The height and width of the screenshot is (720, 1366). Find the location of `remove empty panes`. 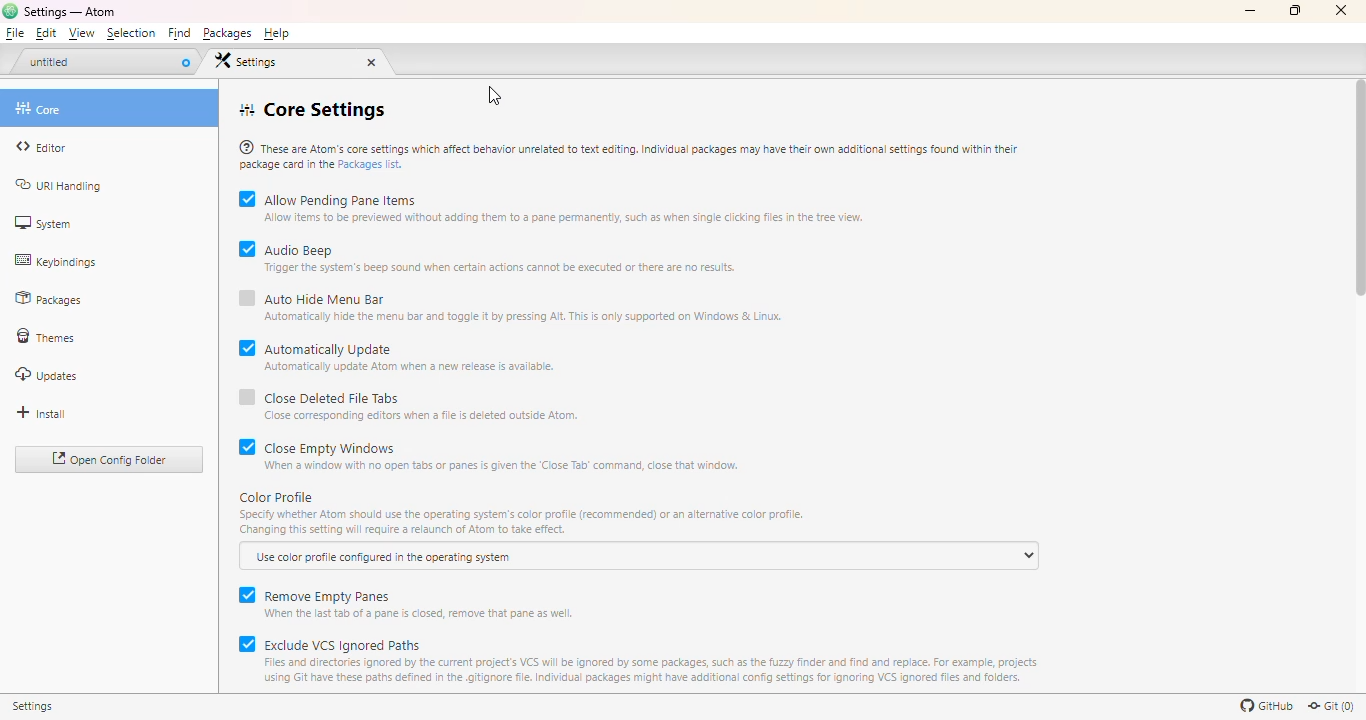

remove empty panes is located at coordinates (421, 602).